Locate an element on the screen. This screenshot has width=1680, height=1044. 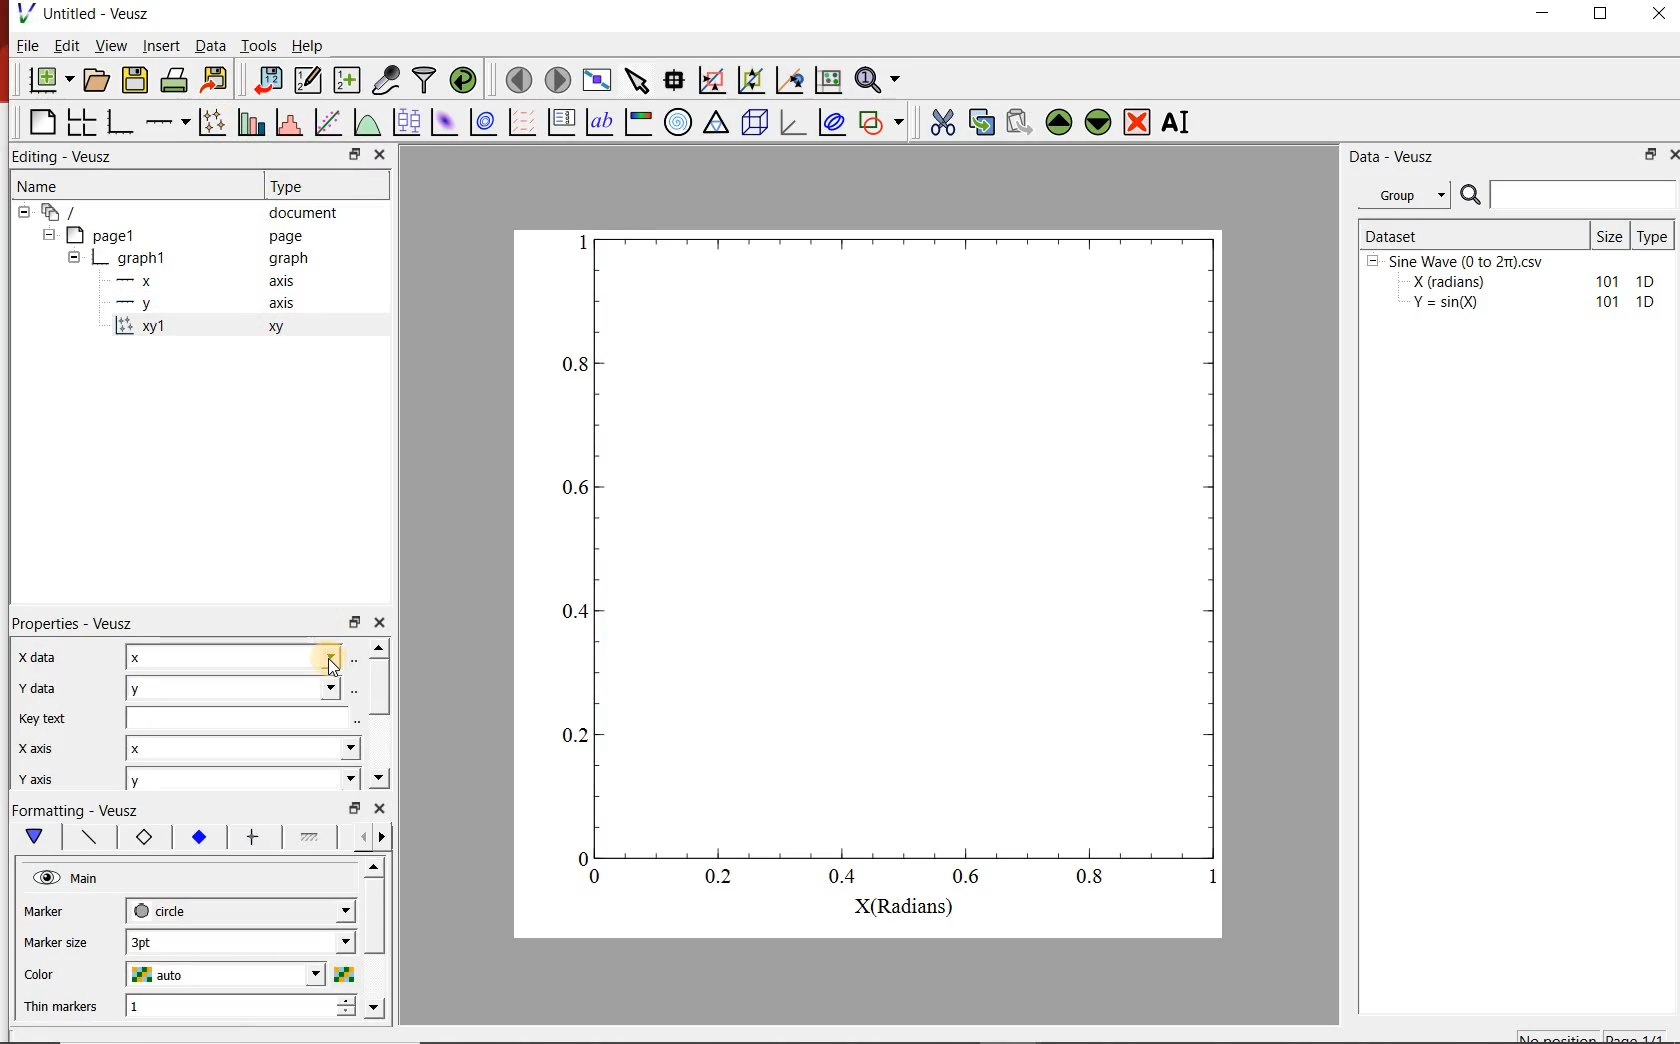
Down is located at coordinates (379, 778).